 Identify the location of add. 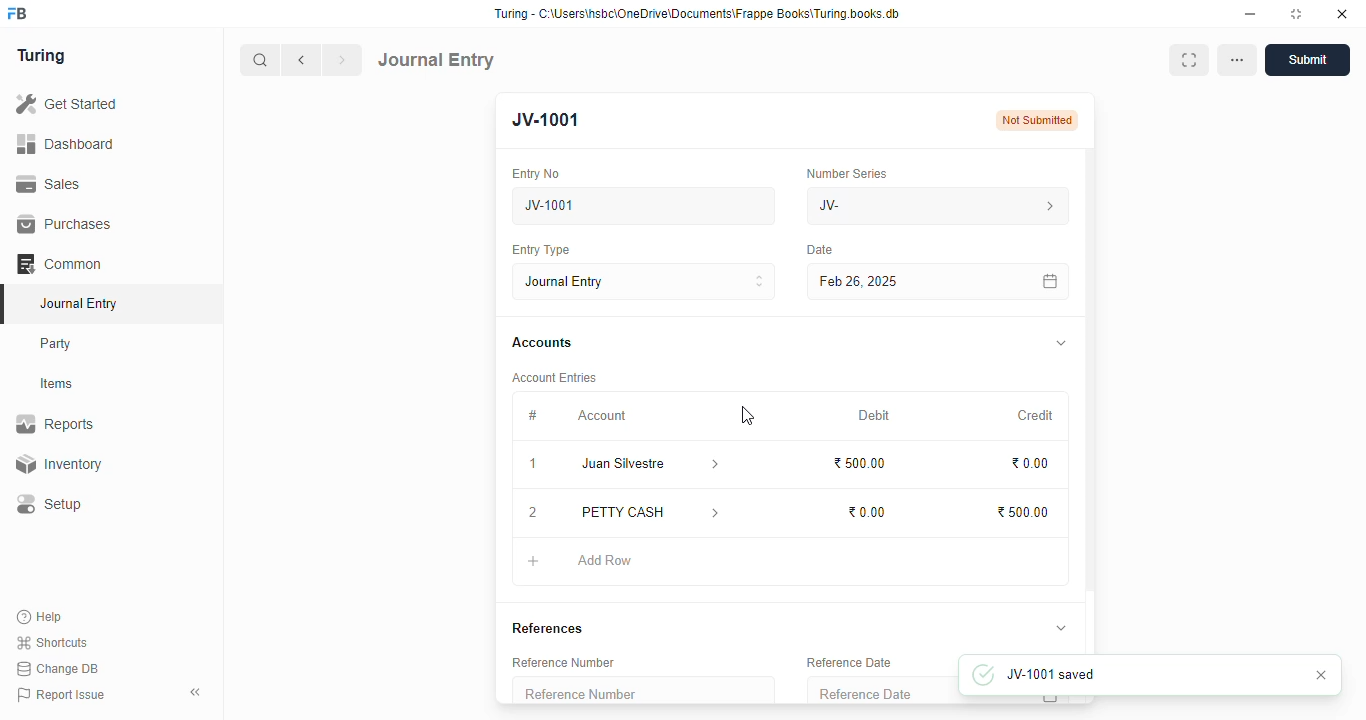
(534, 562).